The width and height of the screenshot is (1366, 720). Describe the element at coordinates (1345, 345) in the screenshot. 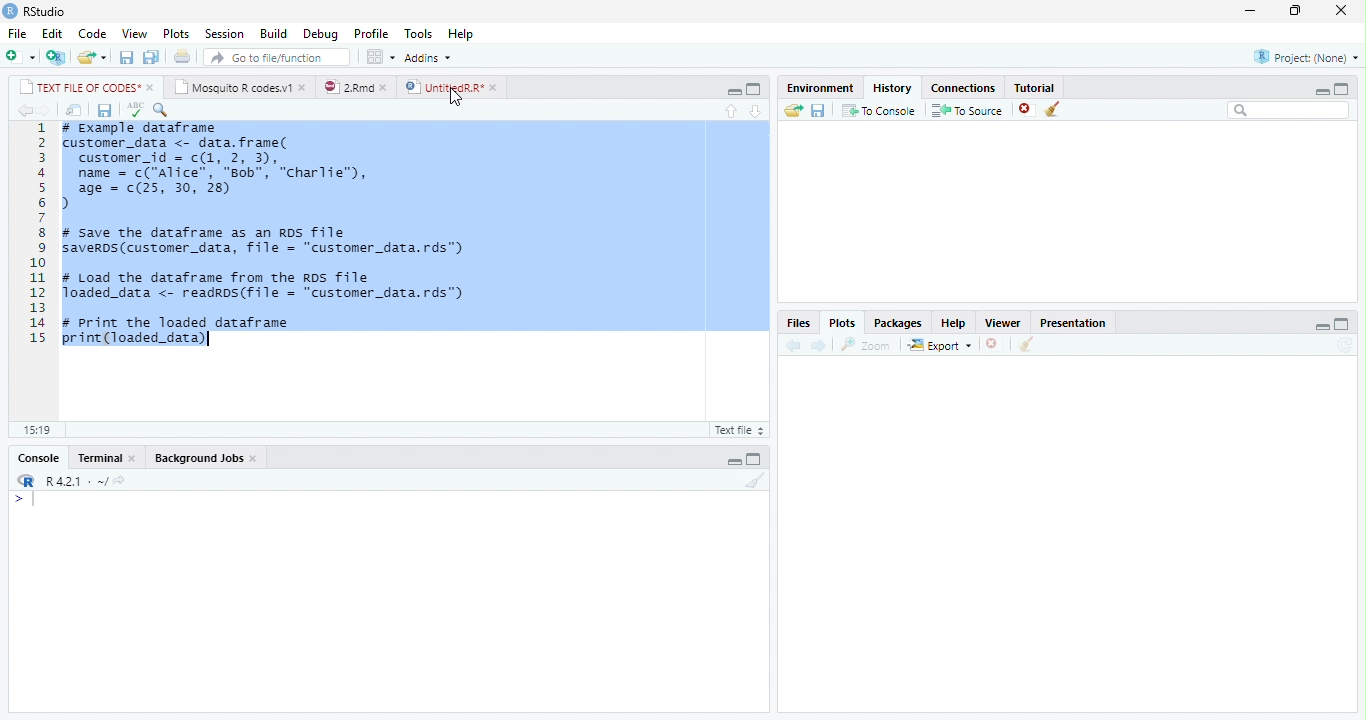

I see `refresh` at that location.